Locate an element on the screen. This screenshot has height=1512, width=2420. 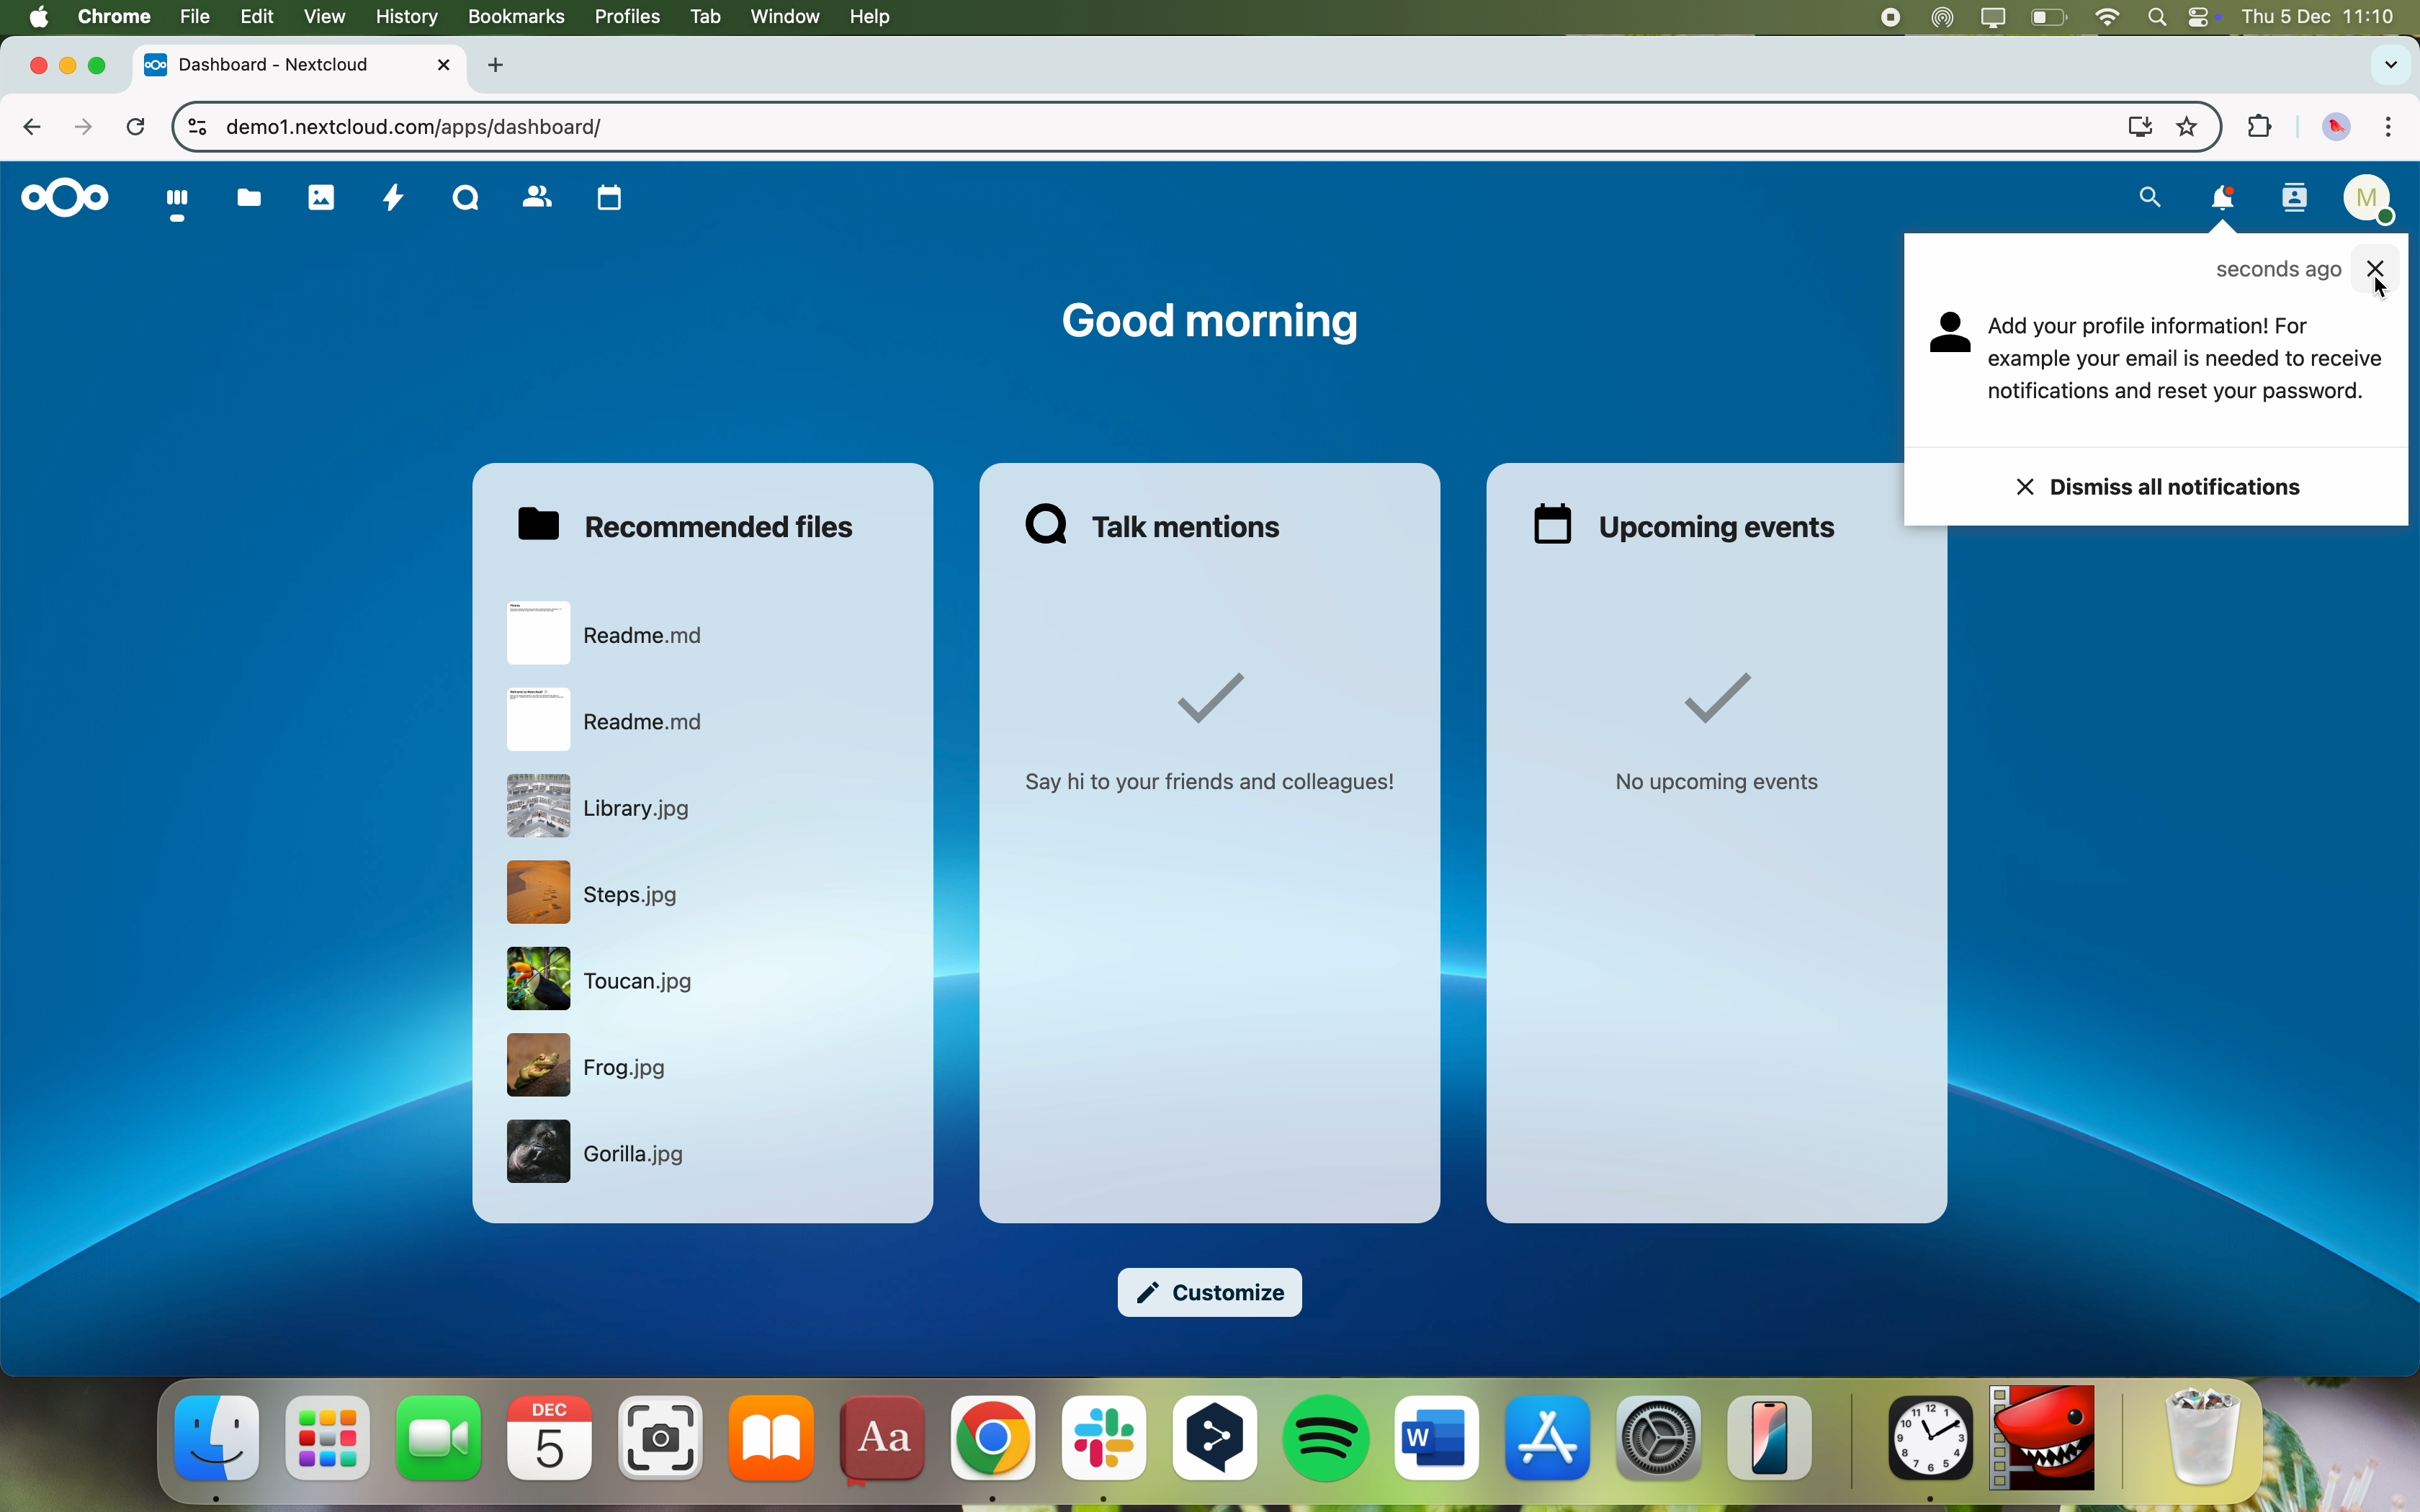
stop recording is located at coordinates (1875, 17).